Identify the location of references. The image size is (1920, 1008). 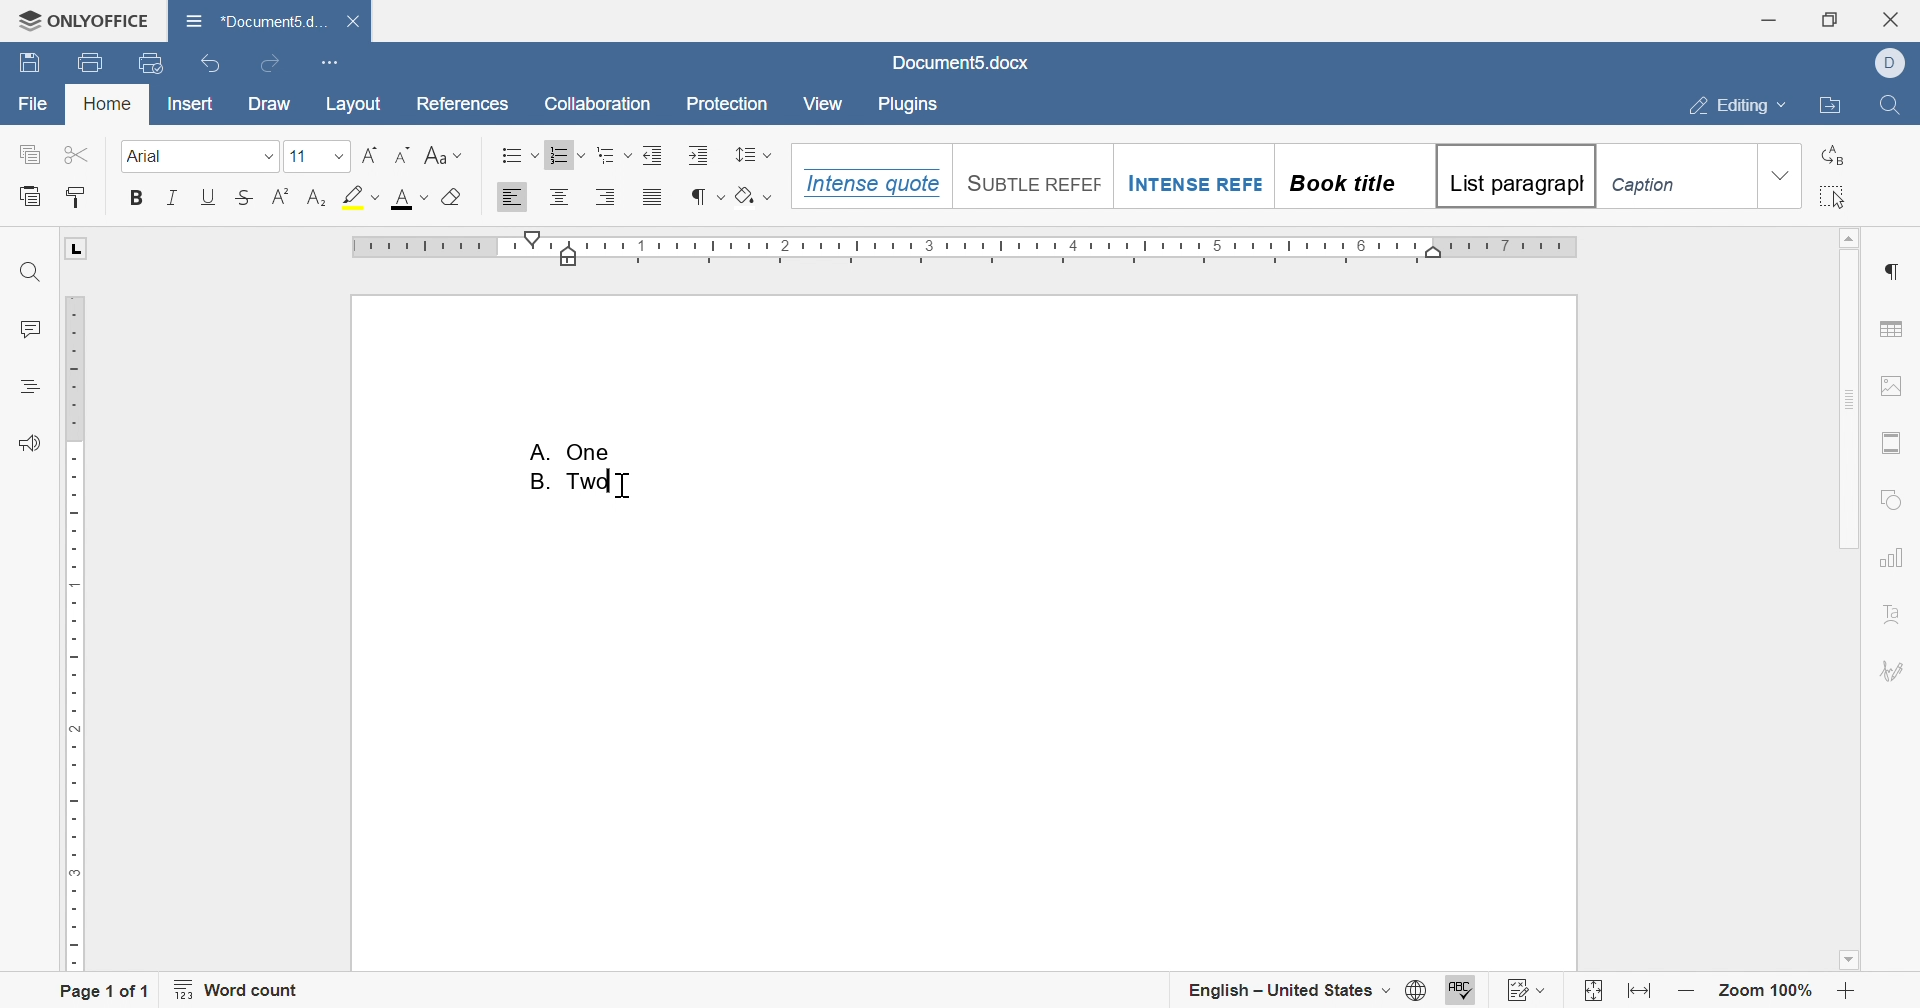
(467, 105).